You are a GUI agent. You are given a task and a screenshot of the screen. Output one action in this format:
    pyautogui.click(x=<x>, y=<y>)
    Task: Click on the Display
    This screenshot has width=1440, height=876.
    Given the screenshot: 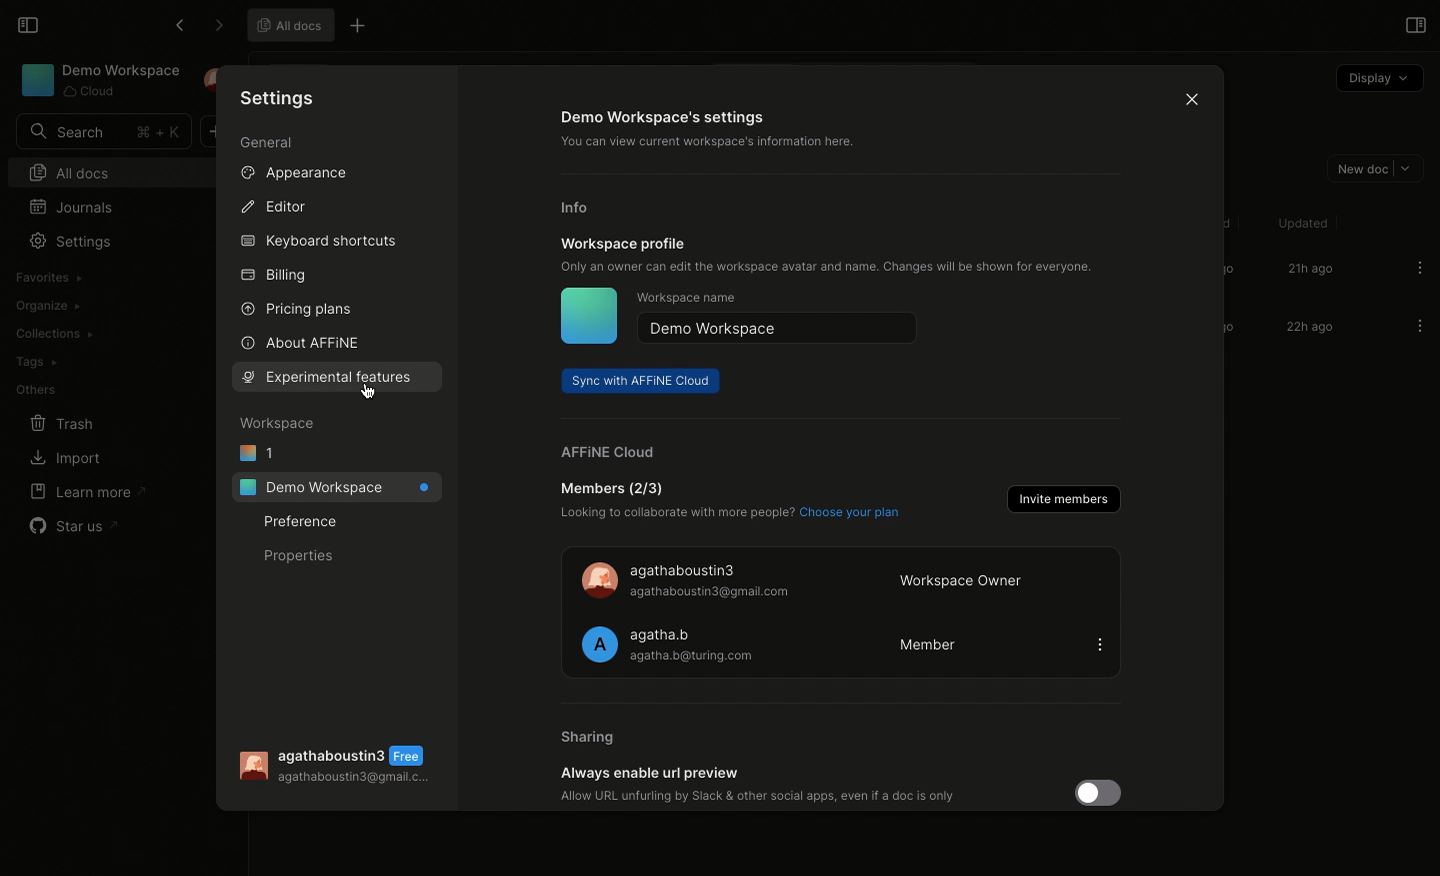 What is the action you would take?
    pyautogui.click(x=1378, y=79)
    